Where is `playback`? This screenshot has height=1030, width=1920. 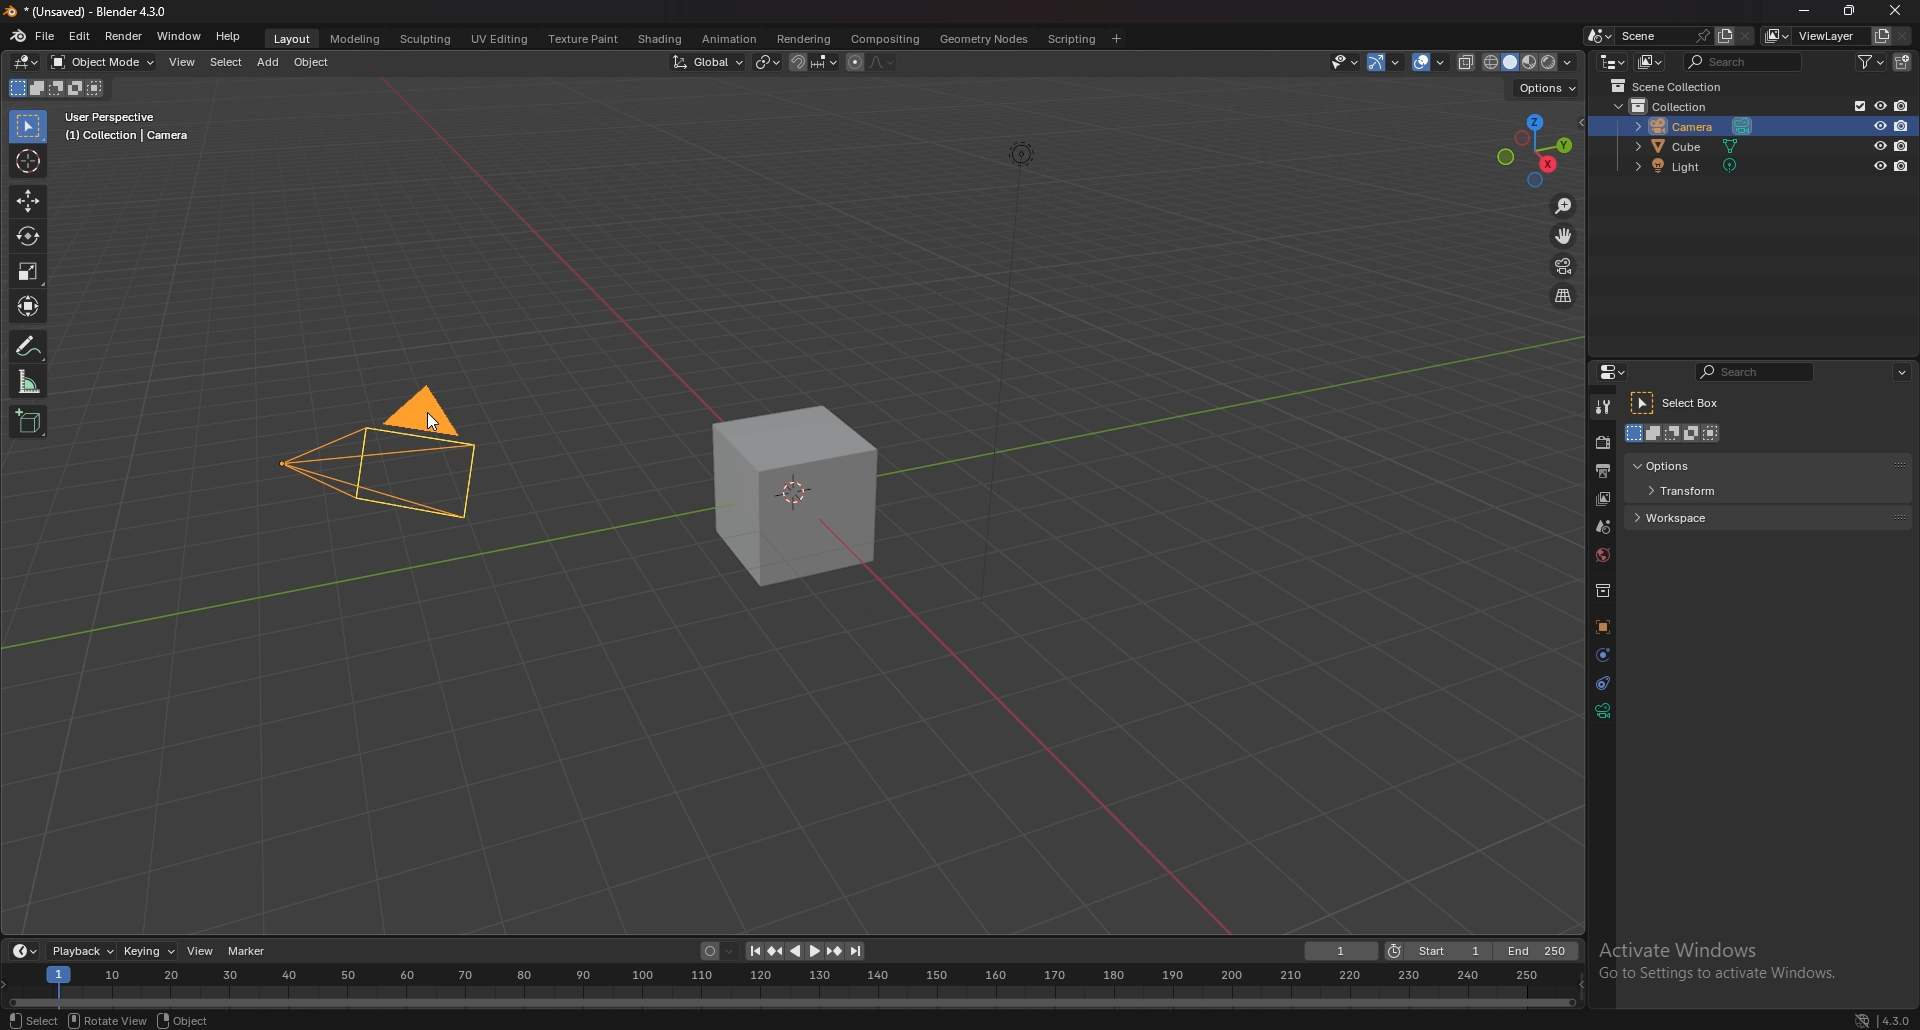 playback is located at coordinates (81, 951).